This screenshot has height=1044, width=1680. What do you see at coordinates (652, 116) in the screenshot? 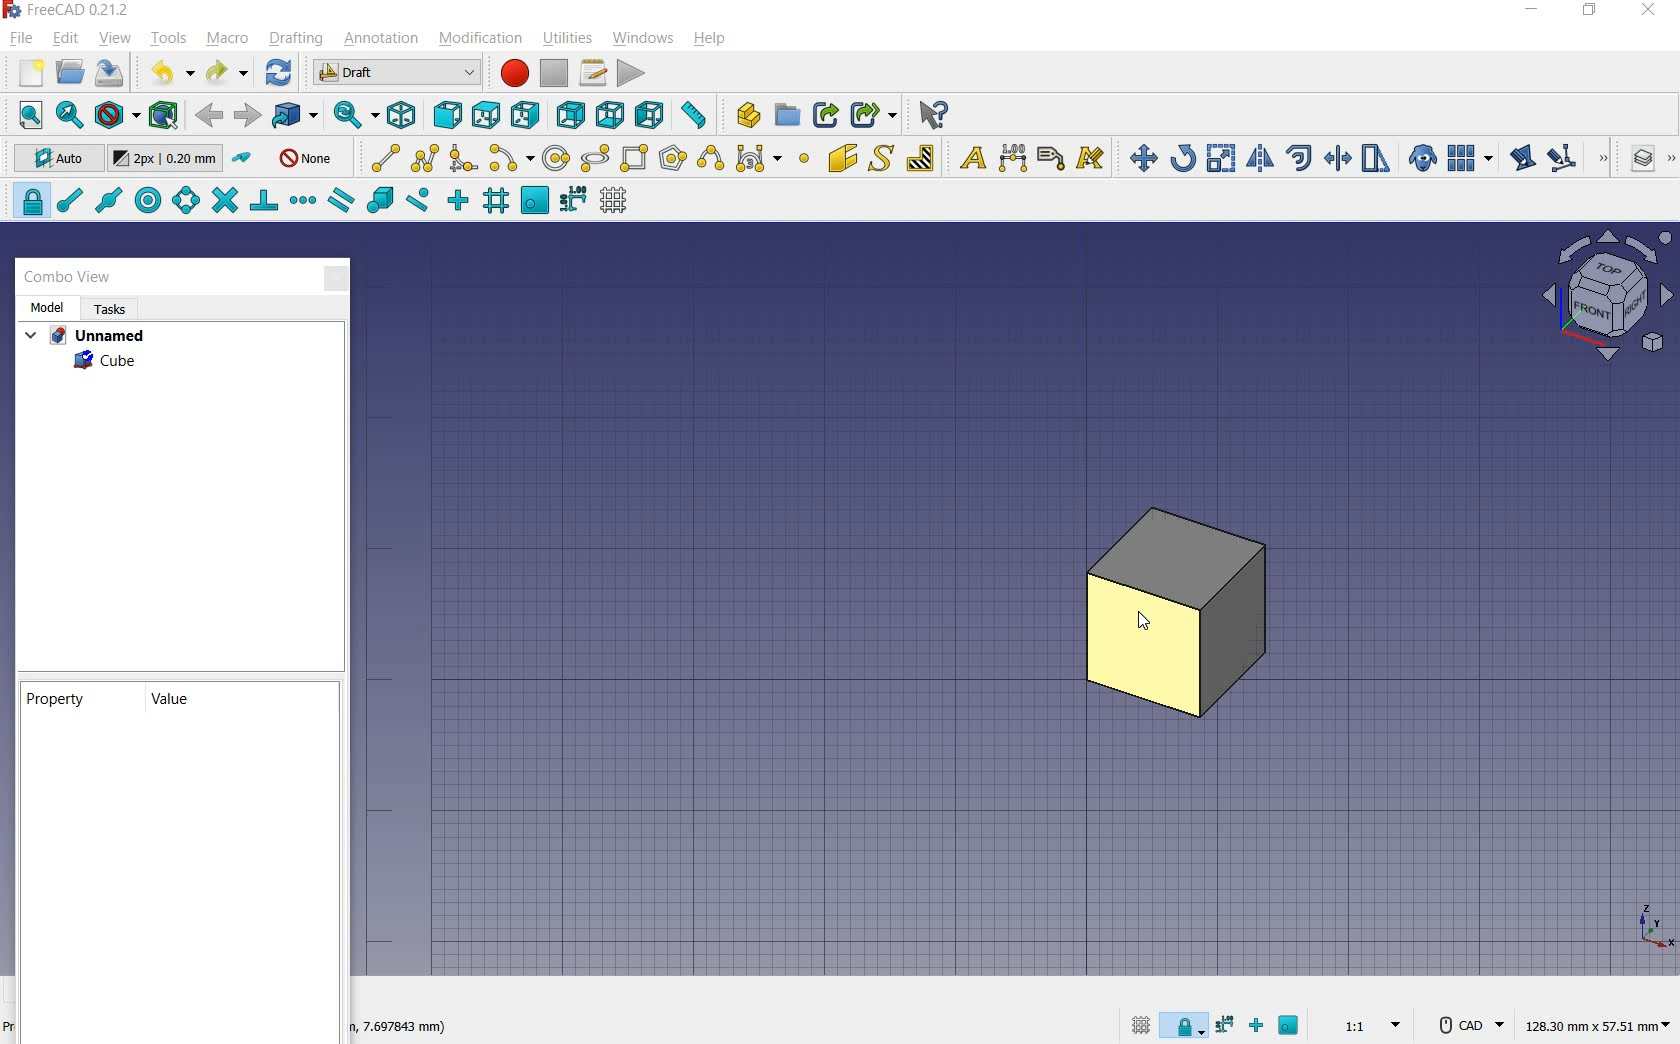
I see `left` at bounding box center [652, 116].